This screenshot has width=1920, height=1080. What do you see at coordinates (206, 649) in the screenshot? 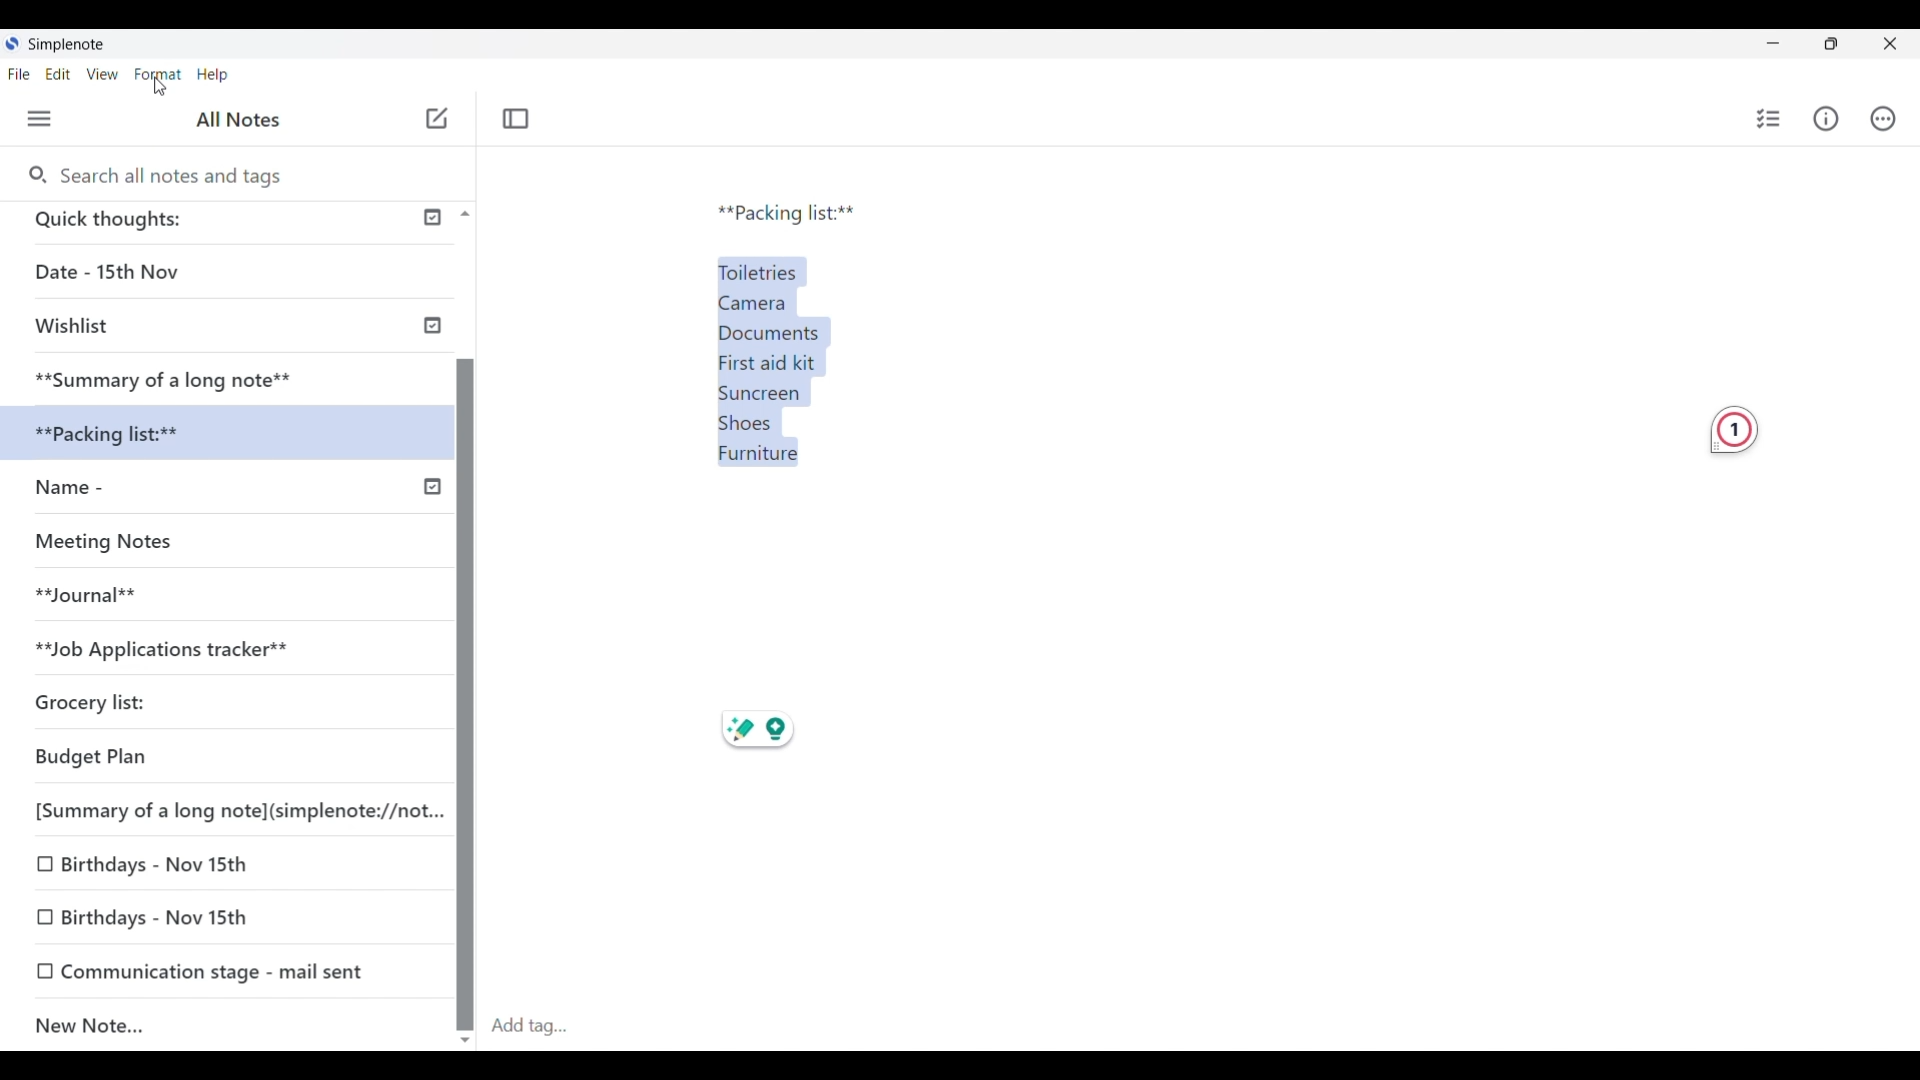
I see `**Job Applications tracker**` at bounding box center [206, 649].